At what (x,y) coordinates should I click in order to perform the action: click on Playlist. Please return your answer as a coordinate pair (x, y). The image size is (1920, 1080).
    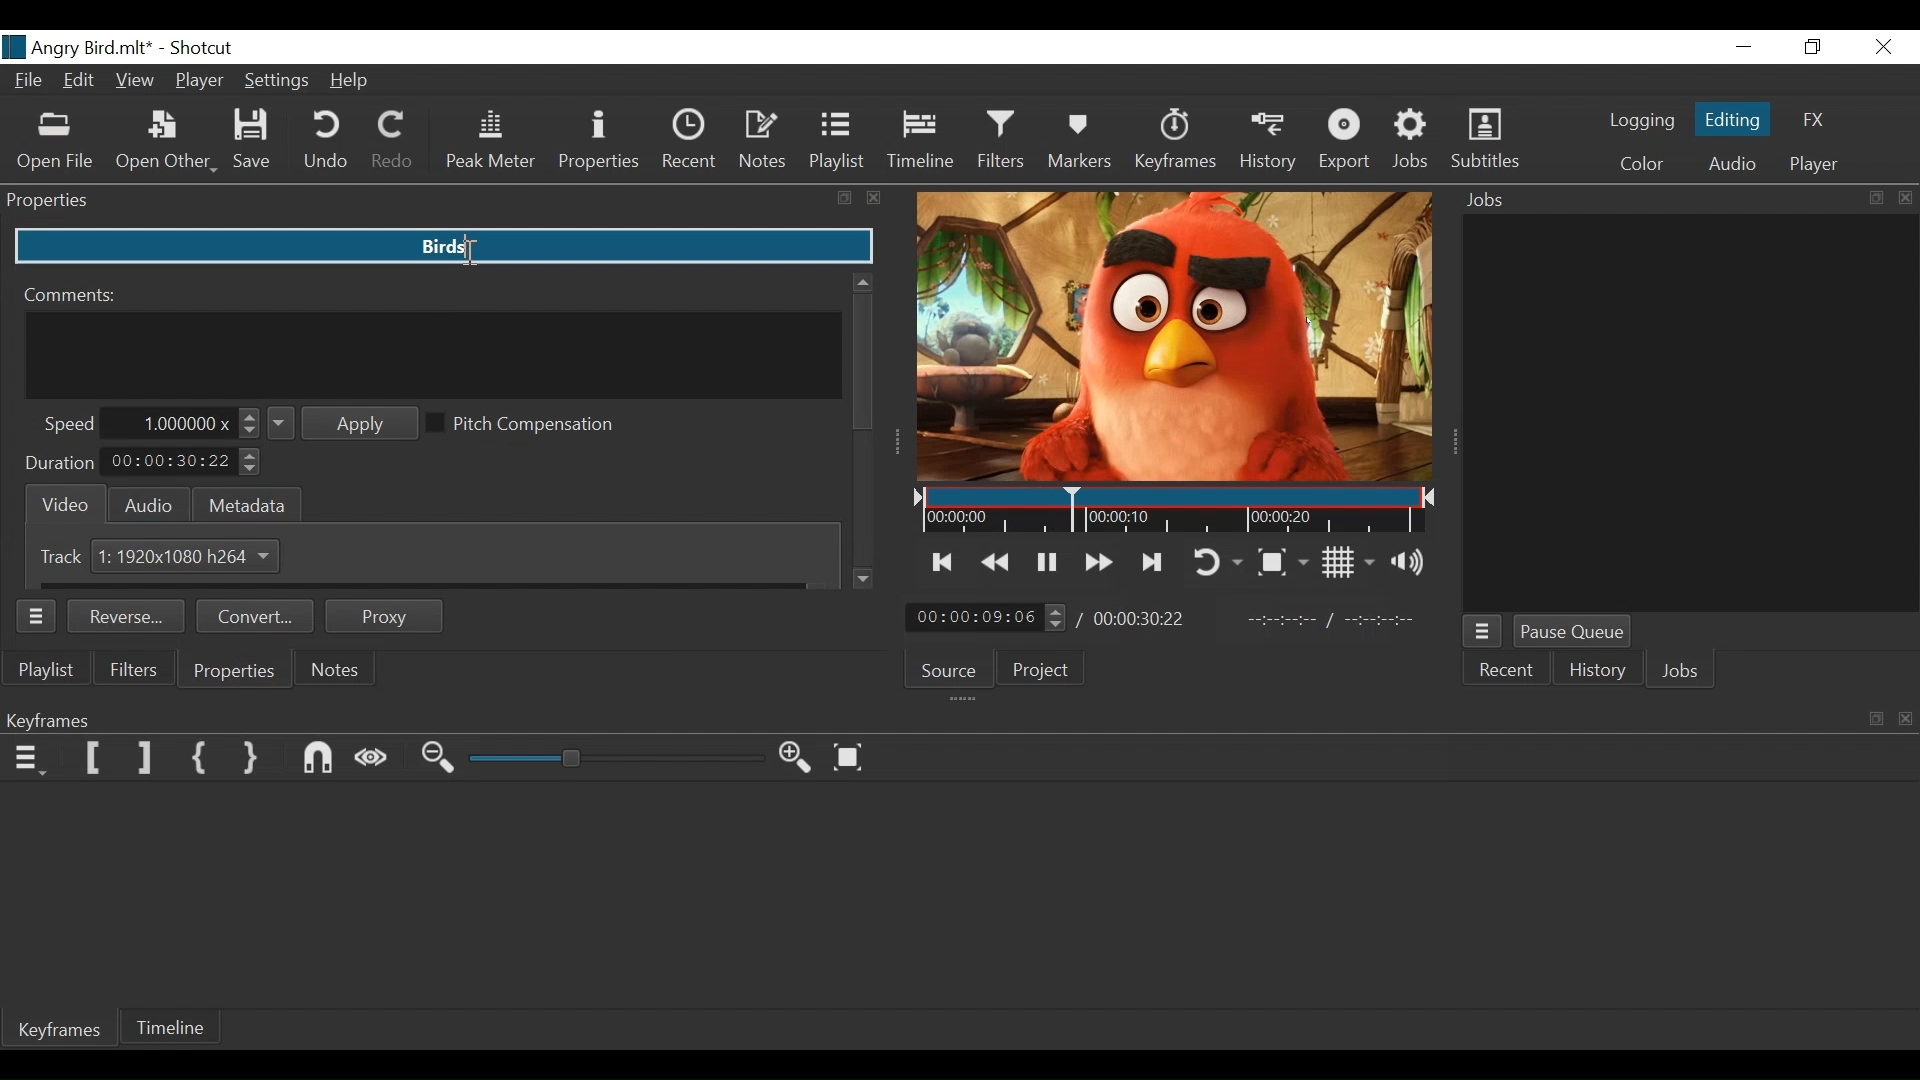
    Looking at the image, I should click on (837, 140).